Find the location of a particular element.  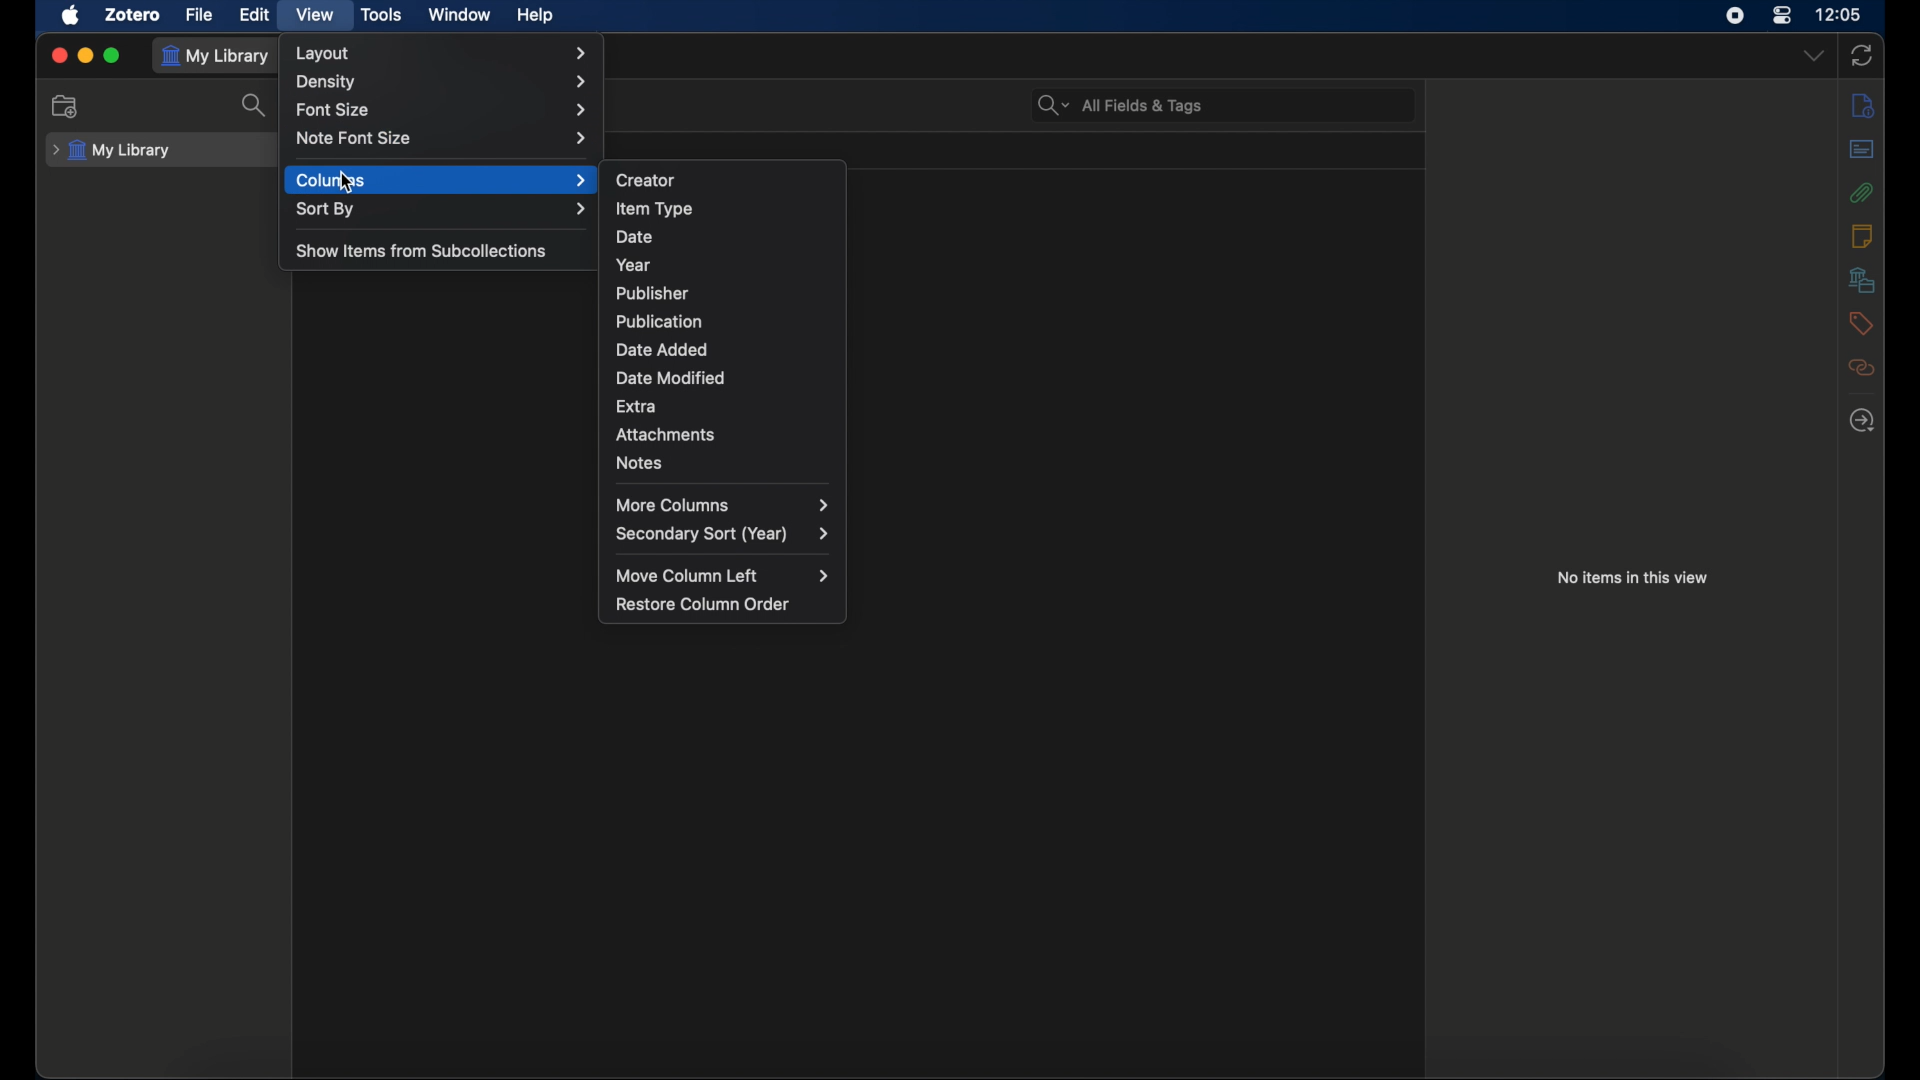

my library is located at coordinates (109, 151).